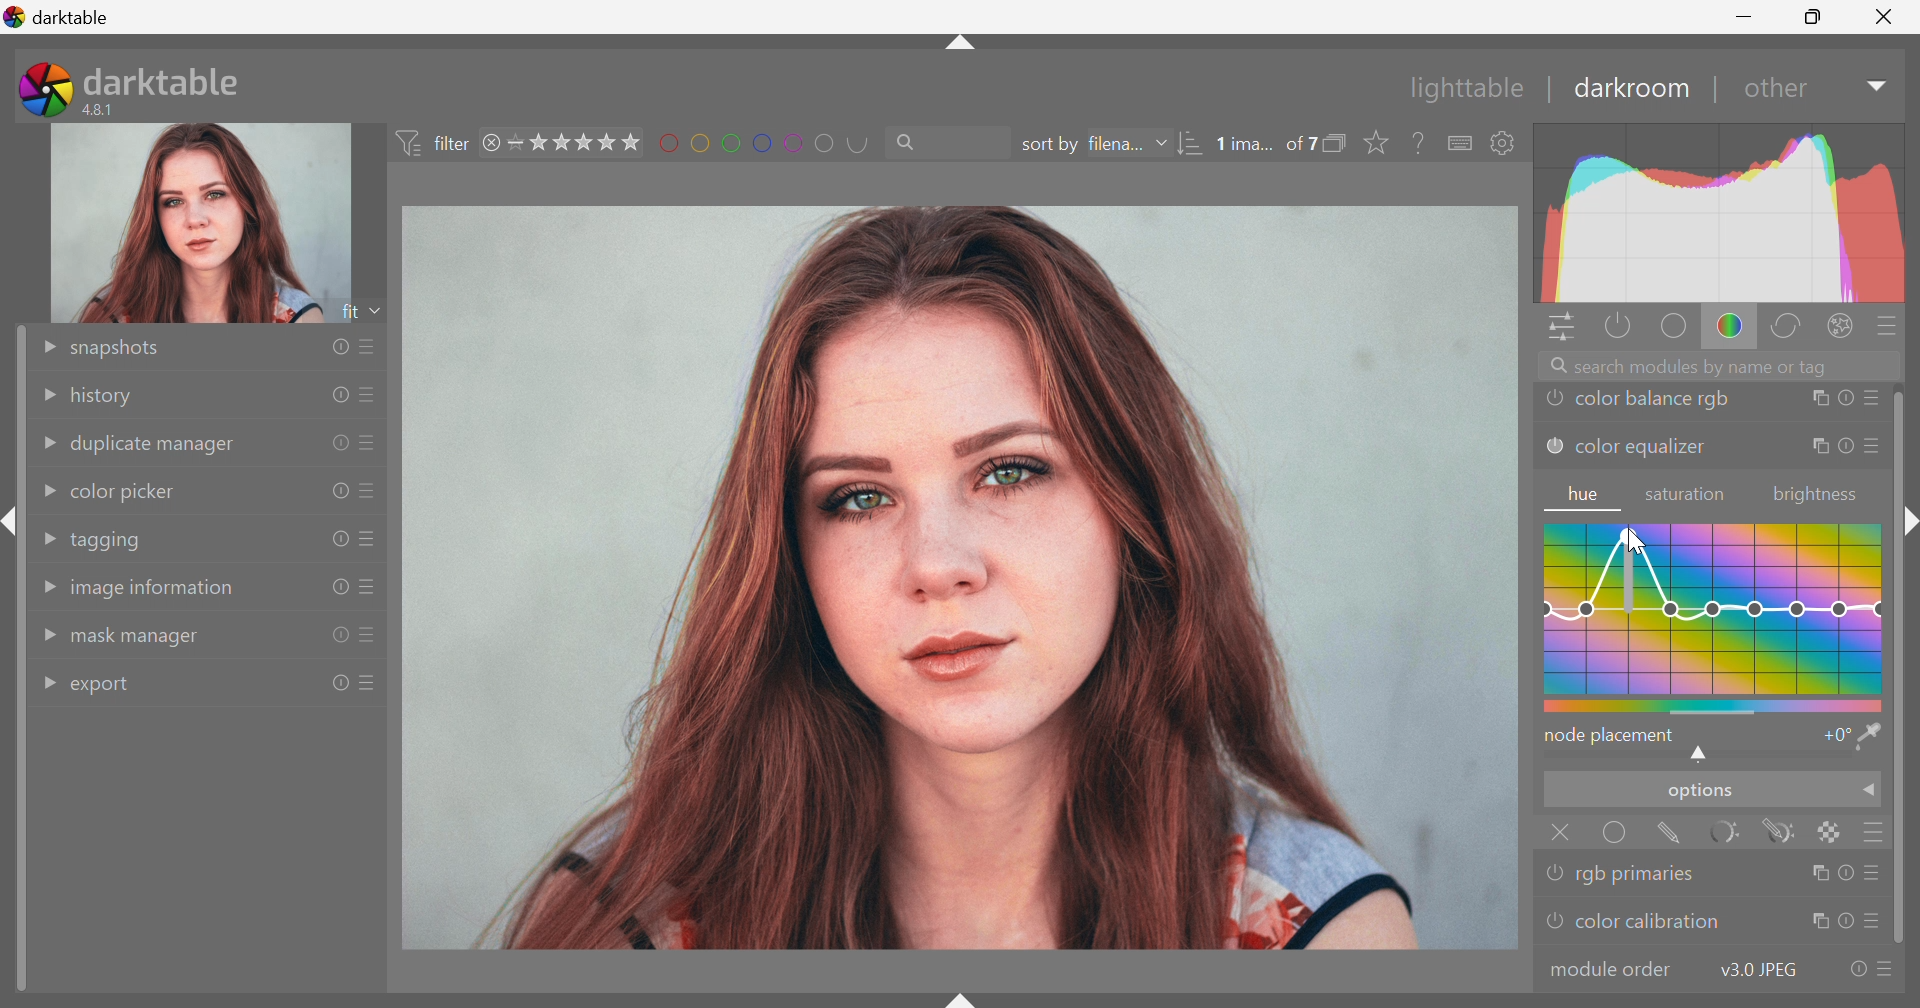 The height and width of the screenshot is (1008, 1920). I want to click on darktable, so click(165, 77).